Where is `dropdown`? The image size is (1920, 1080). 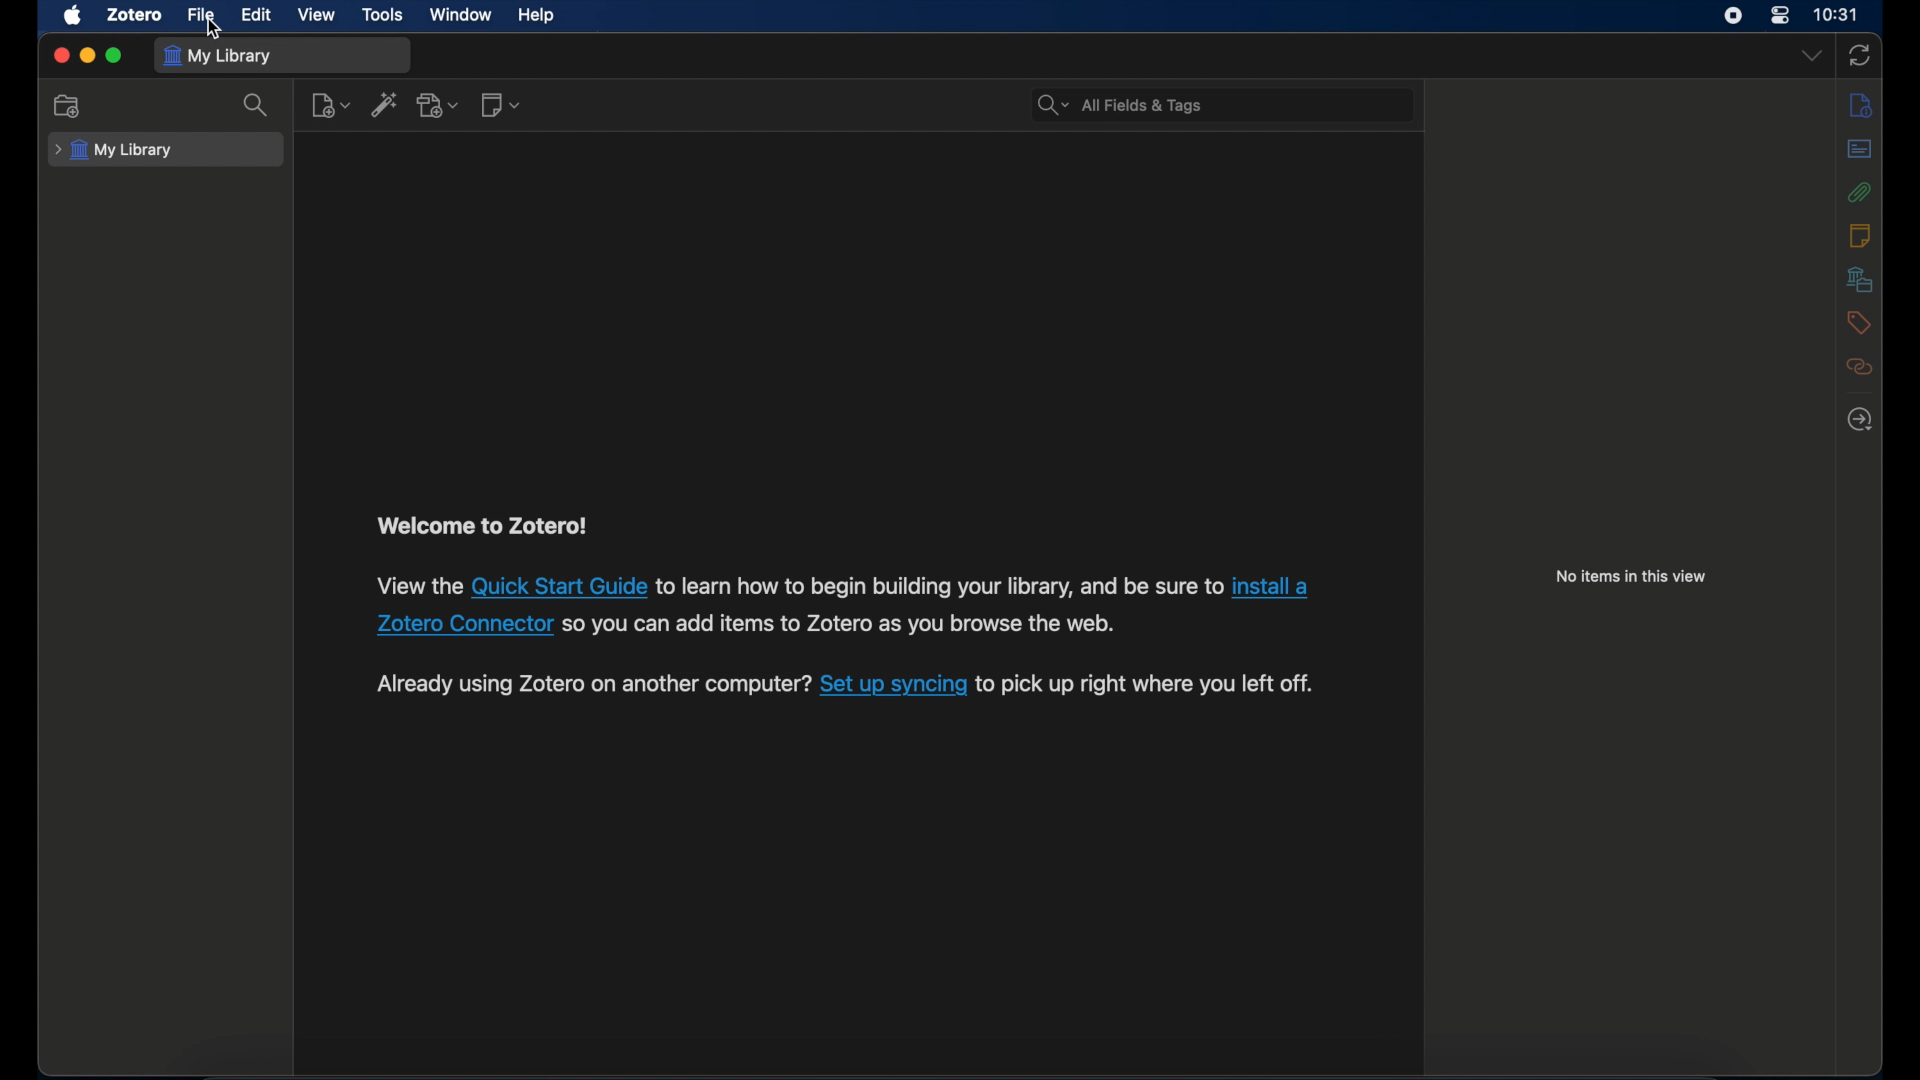 dropdown is located at coordinates (1811, 56).